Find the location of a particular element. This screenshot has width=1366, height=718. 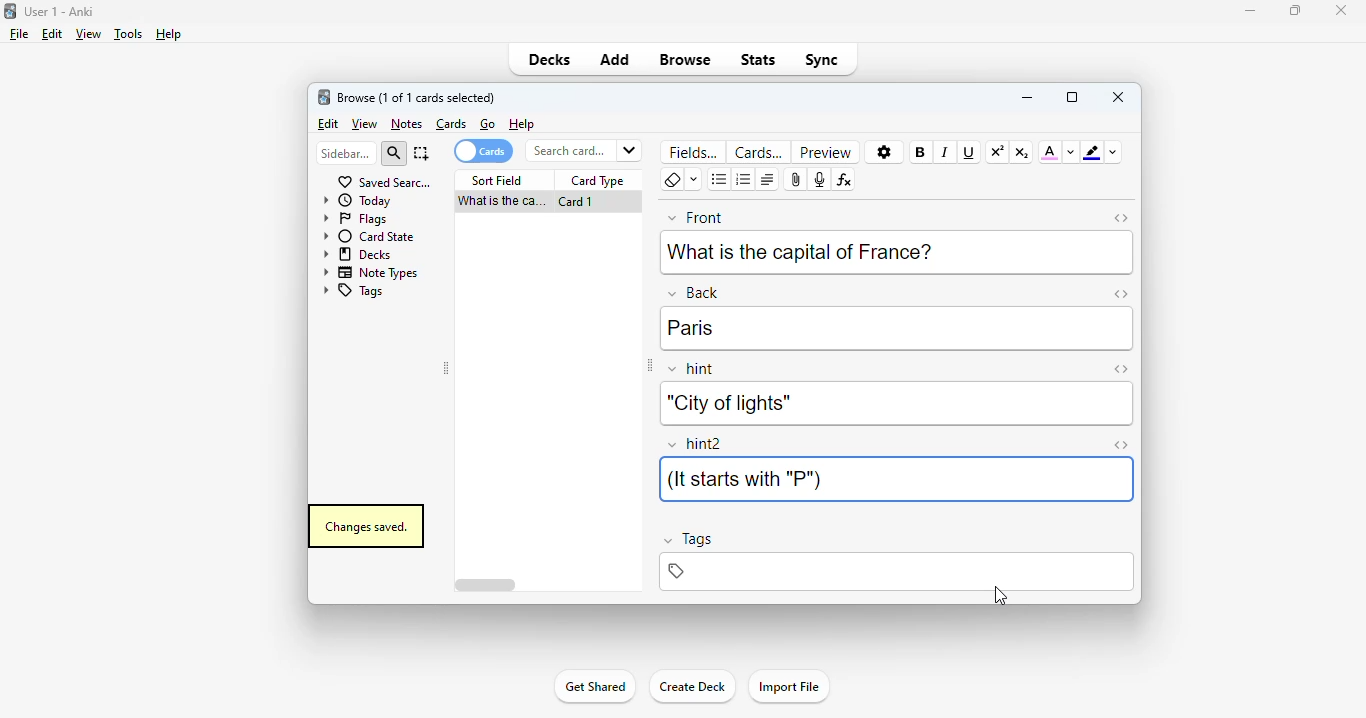

bold is located at coordinates (919, 151).